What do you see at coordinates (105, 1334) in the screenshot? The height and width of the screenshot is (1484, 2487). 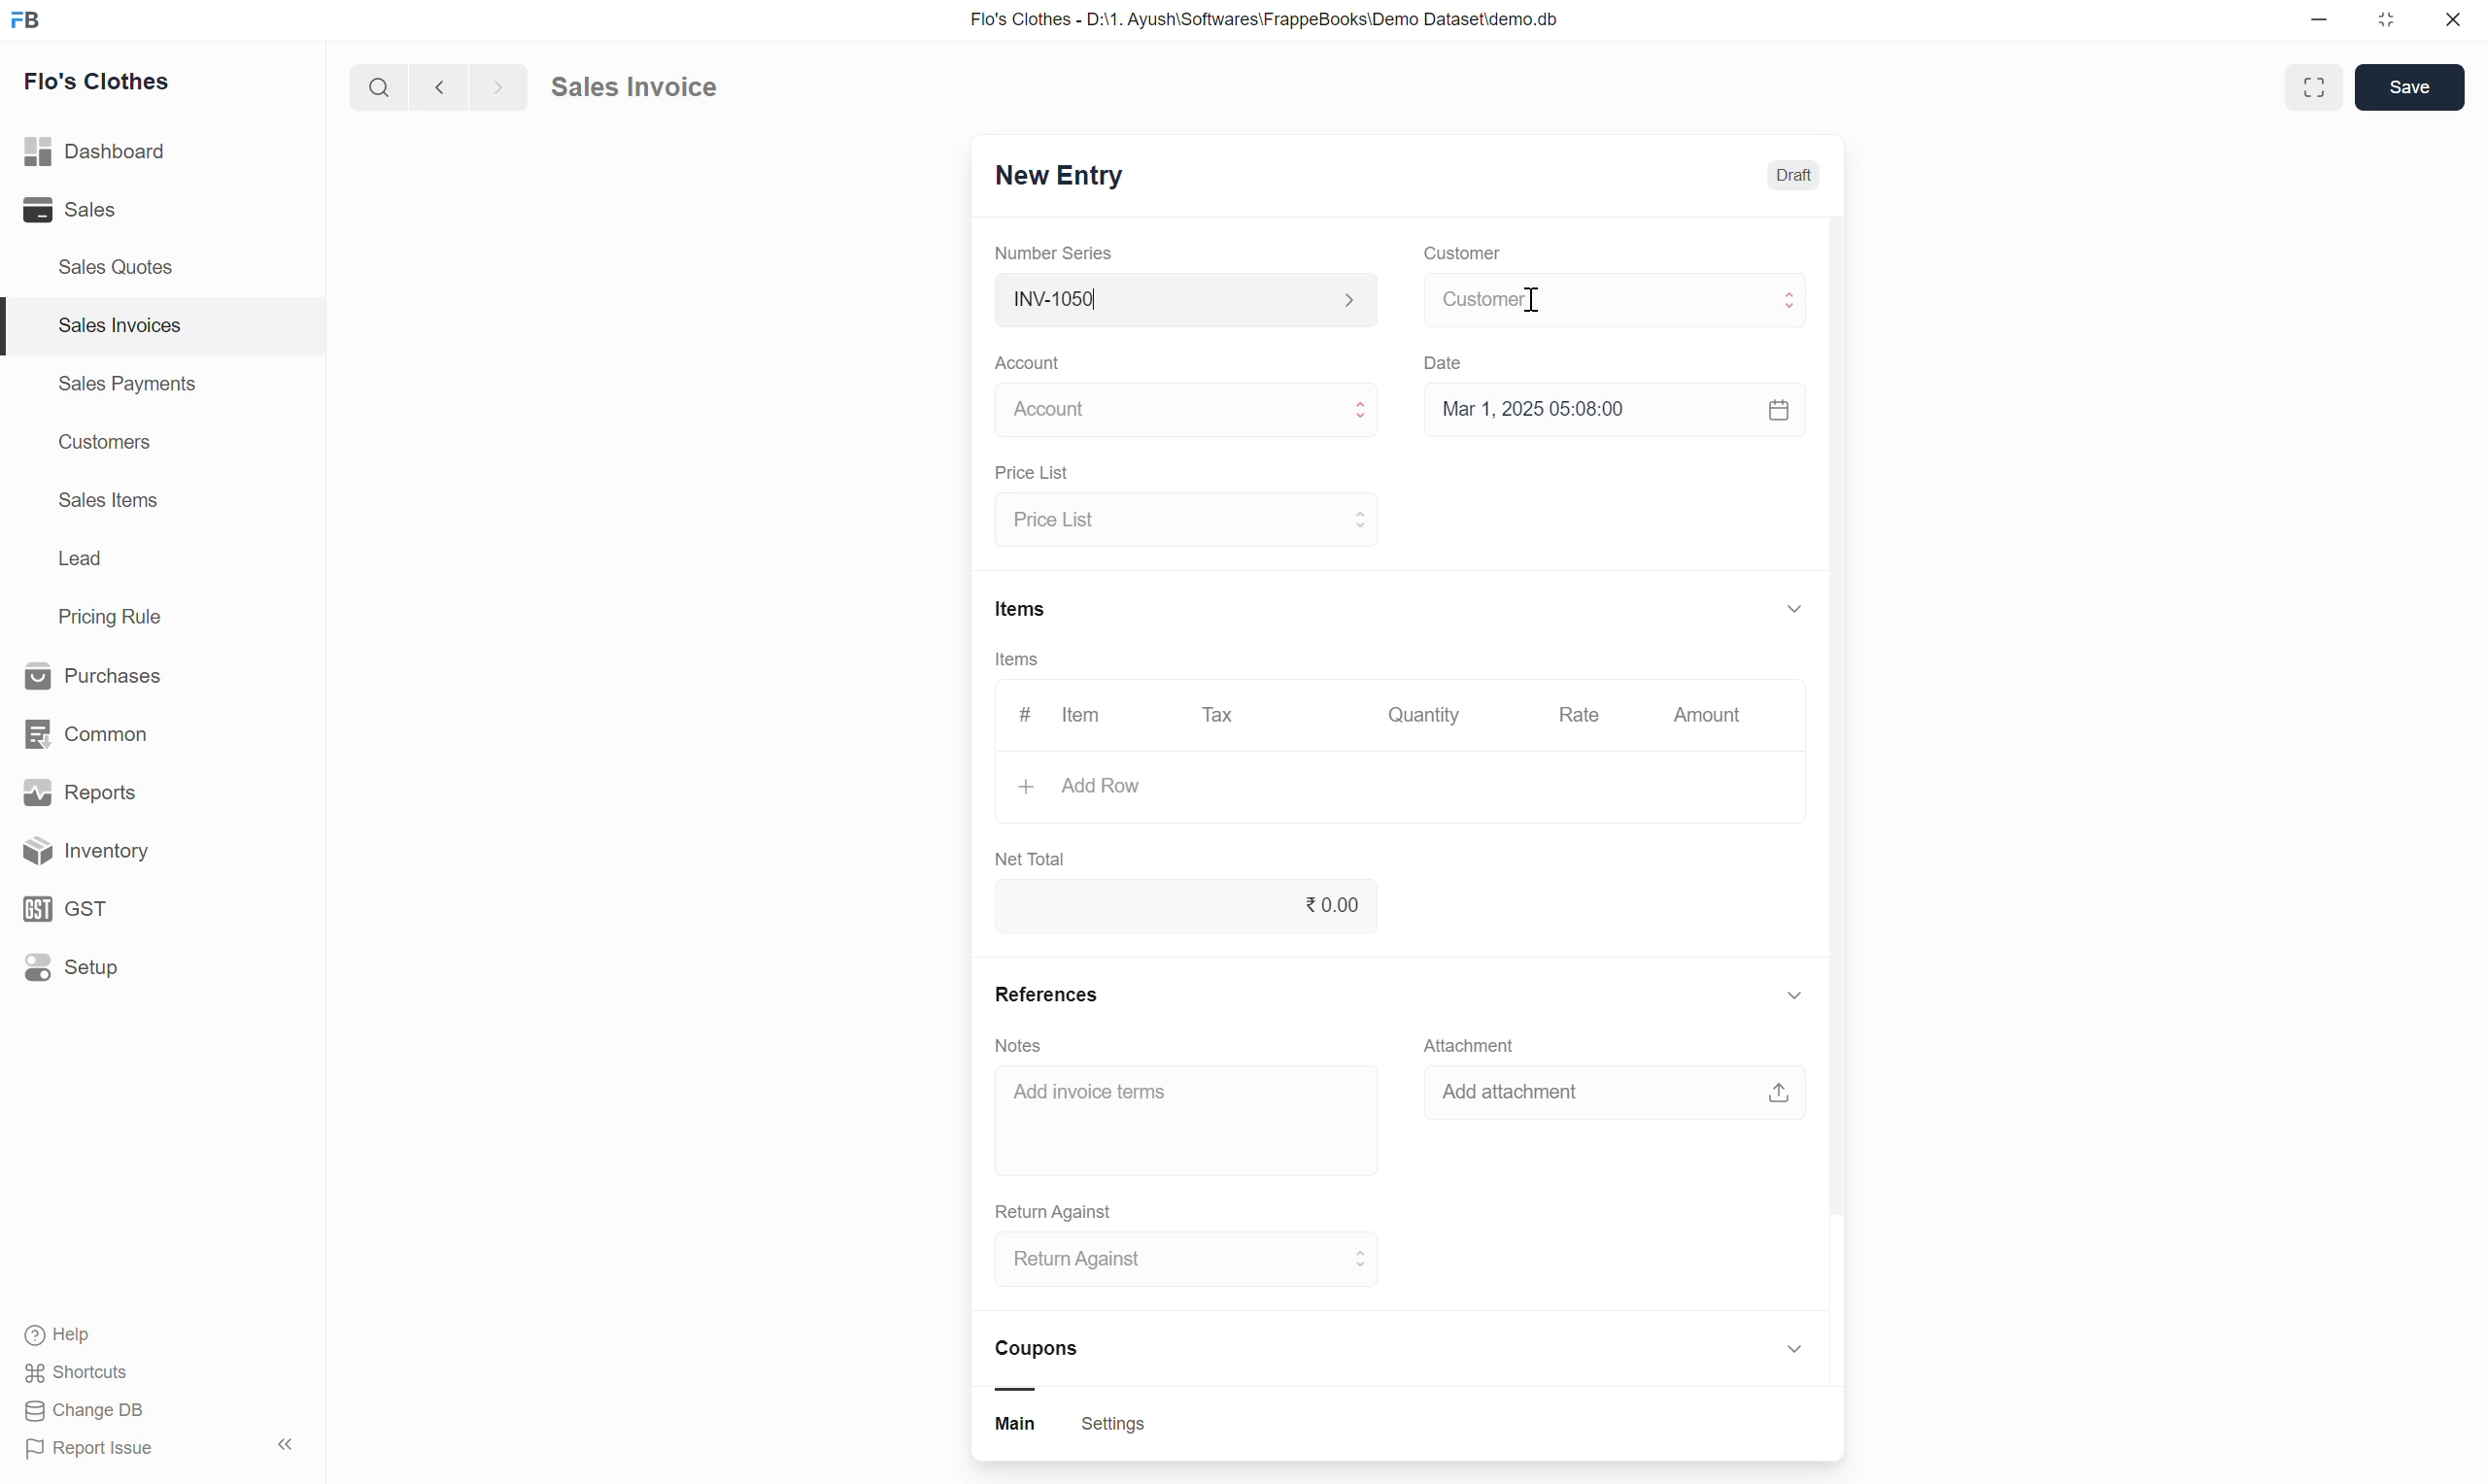 I see `Help` at bounding box center [105, 1334].